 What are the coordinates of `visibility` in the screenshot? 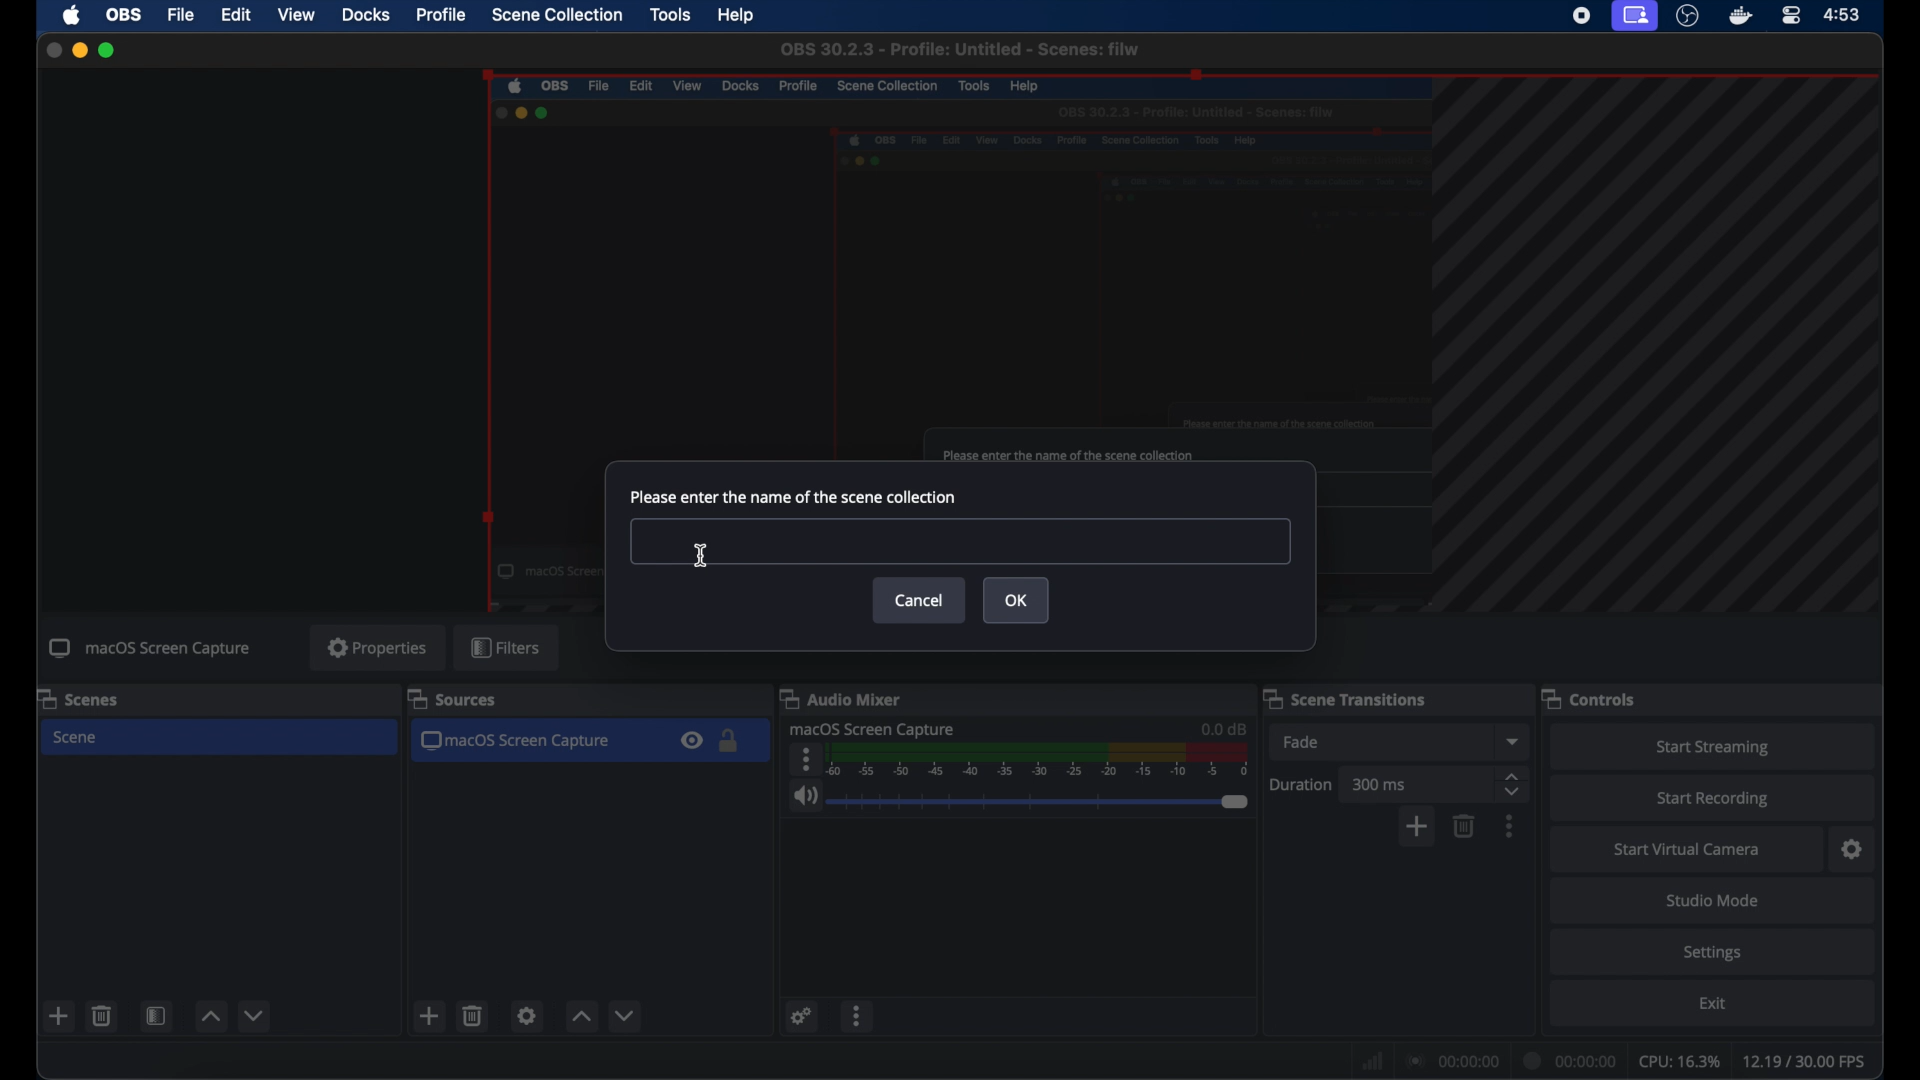 It's located at (692, 742).